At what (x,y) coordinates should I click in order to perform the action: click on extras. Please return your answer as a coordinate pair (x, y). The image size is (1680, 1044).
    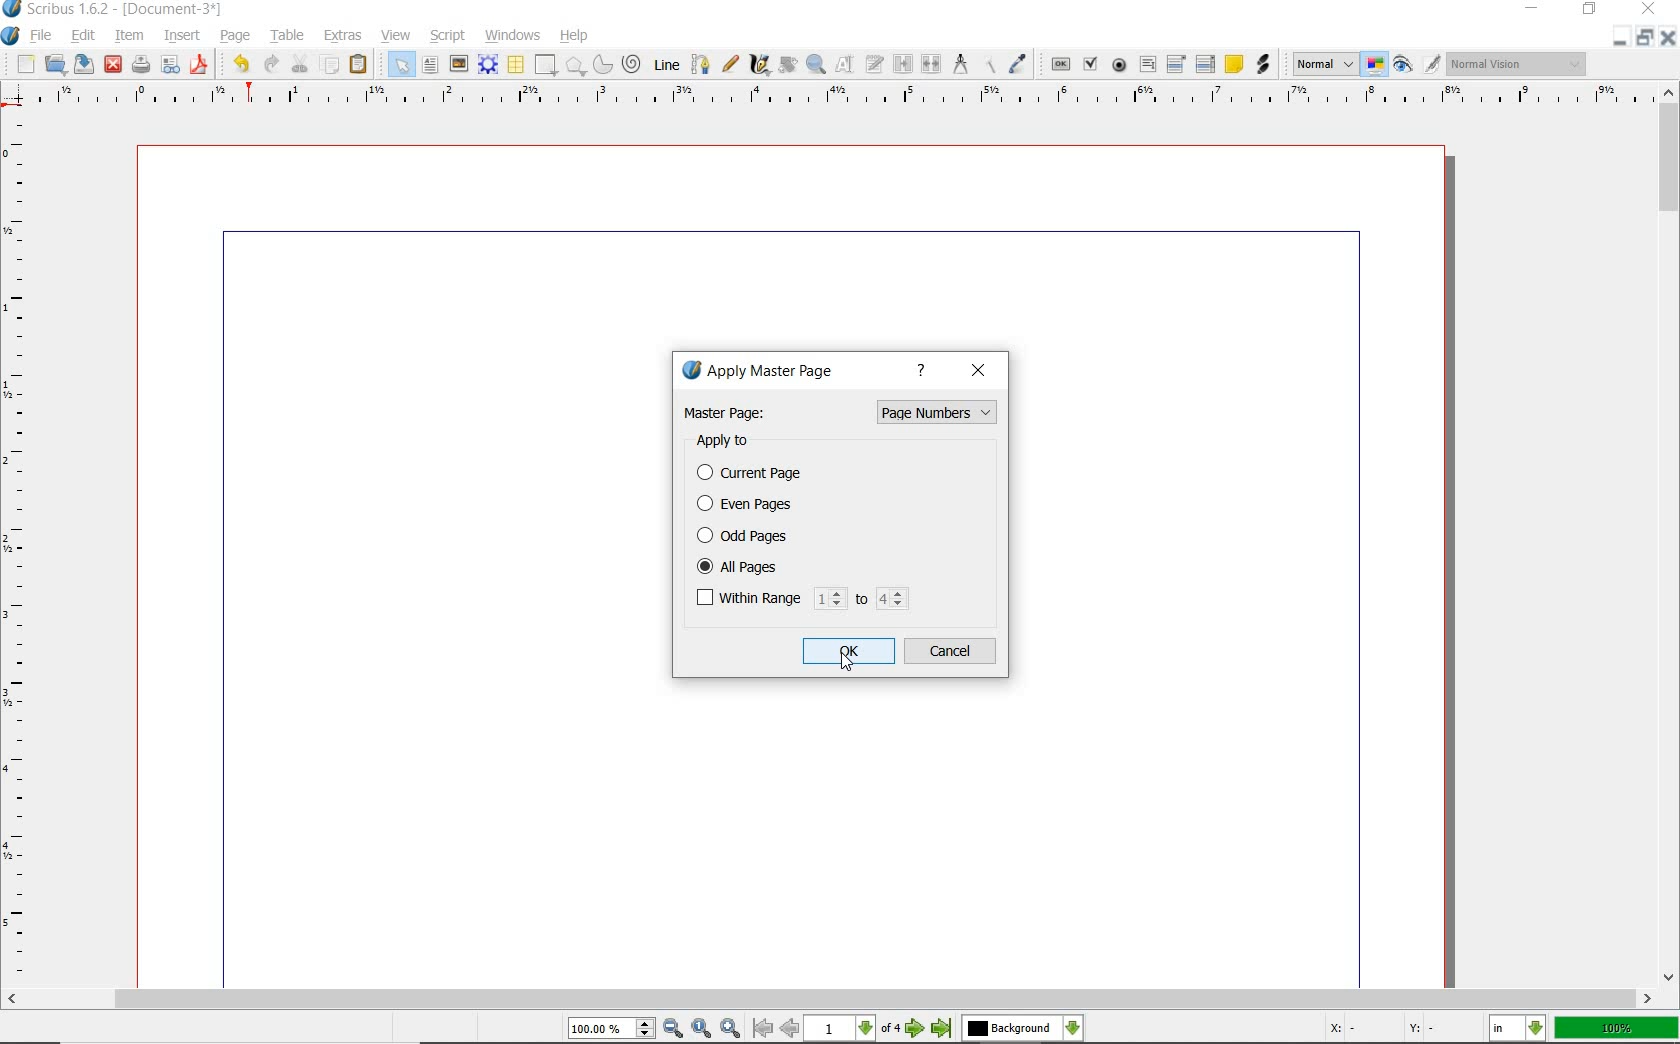
    Looking at the image, I should click on (342, 33).